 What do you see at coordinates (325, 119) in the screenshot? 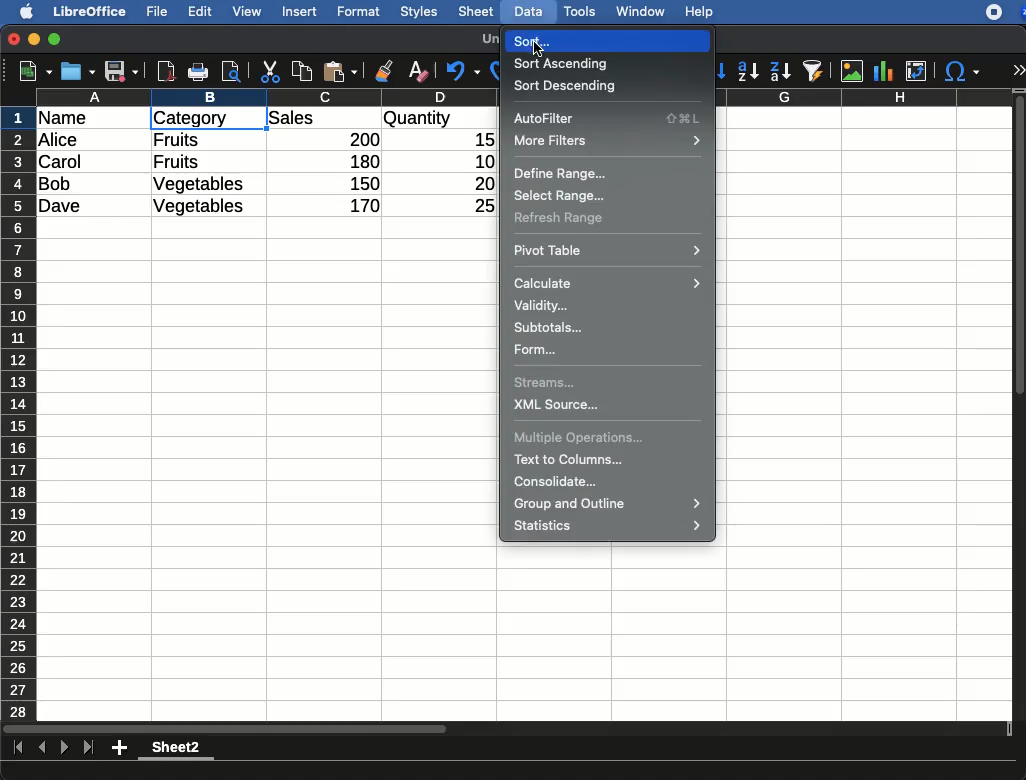
I see `sales` at bounding box center [325, 119].